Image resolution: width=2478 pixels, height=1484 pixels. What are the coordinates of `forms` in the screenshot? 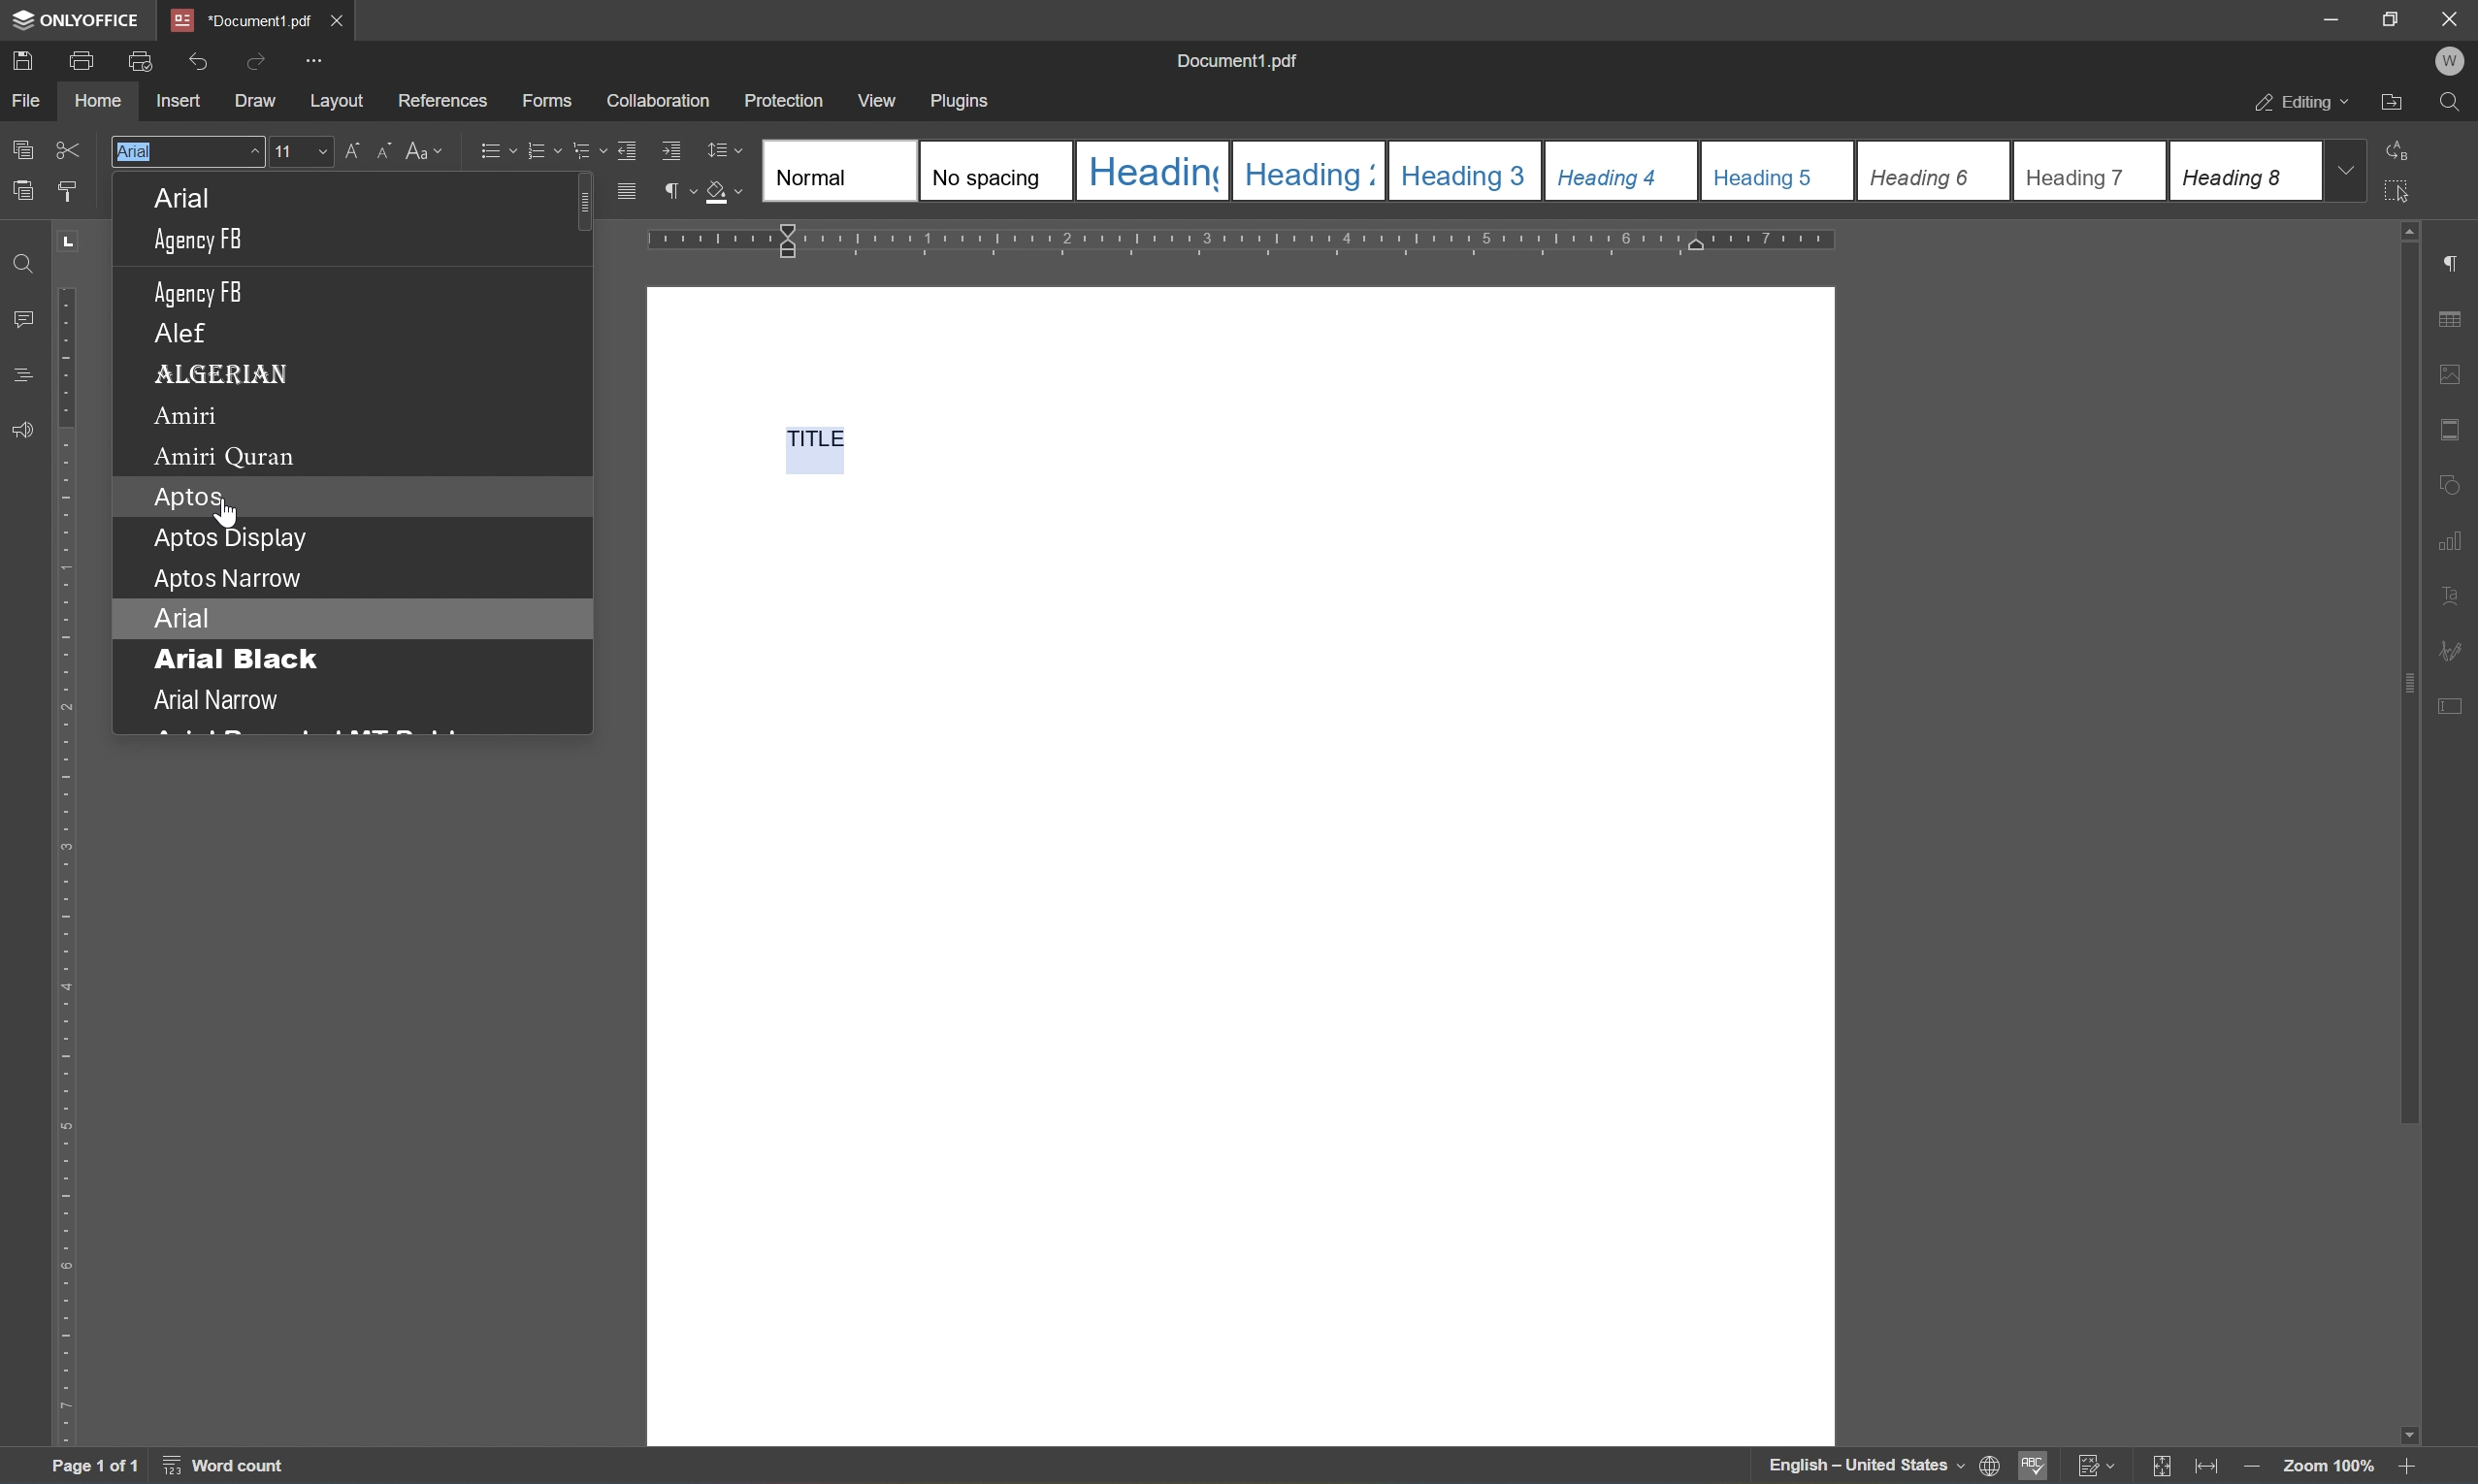 It's located at (550, 101).